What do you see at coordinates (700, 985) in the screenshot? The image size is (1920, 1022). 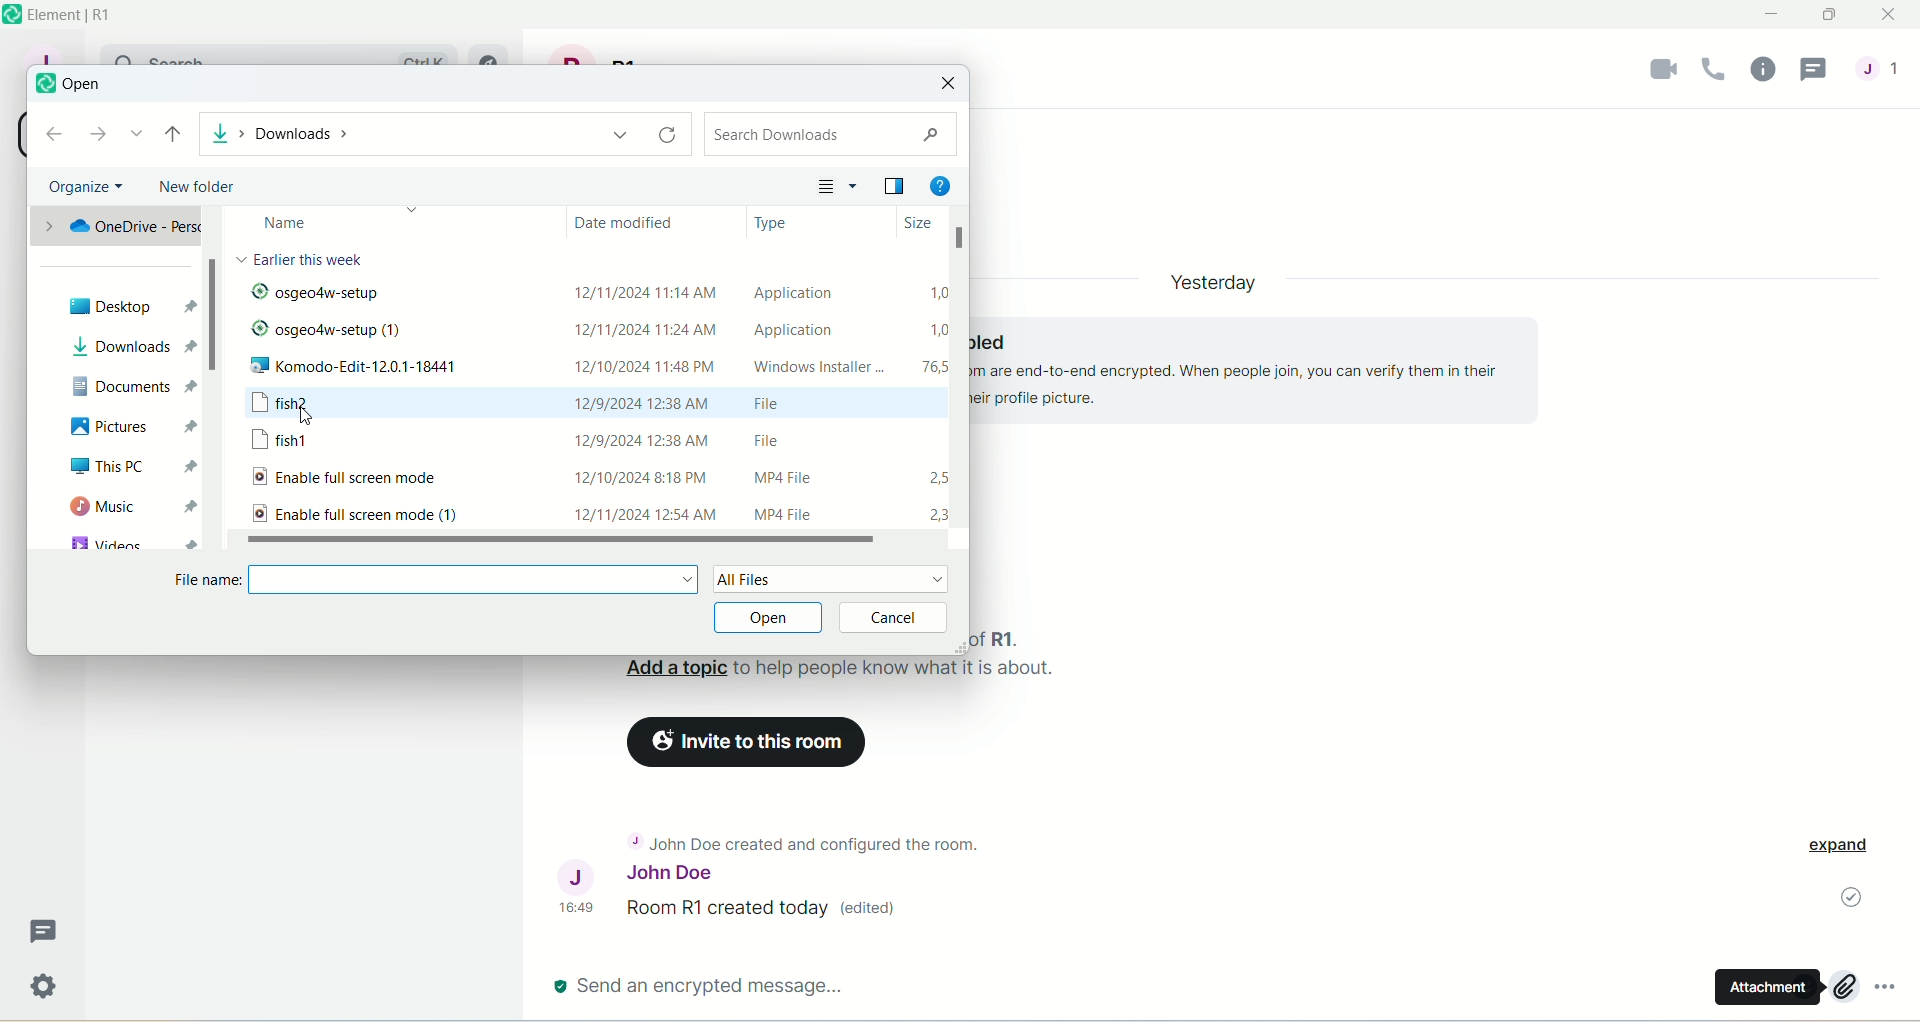 I see `send an encrypted message..` at bounding box center [700, 985].